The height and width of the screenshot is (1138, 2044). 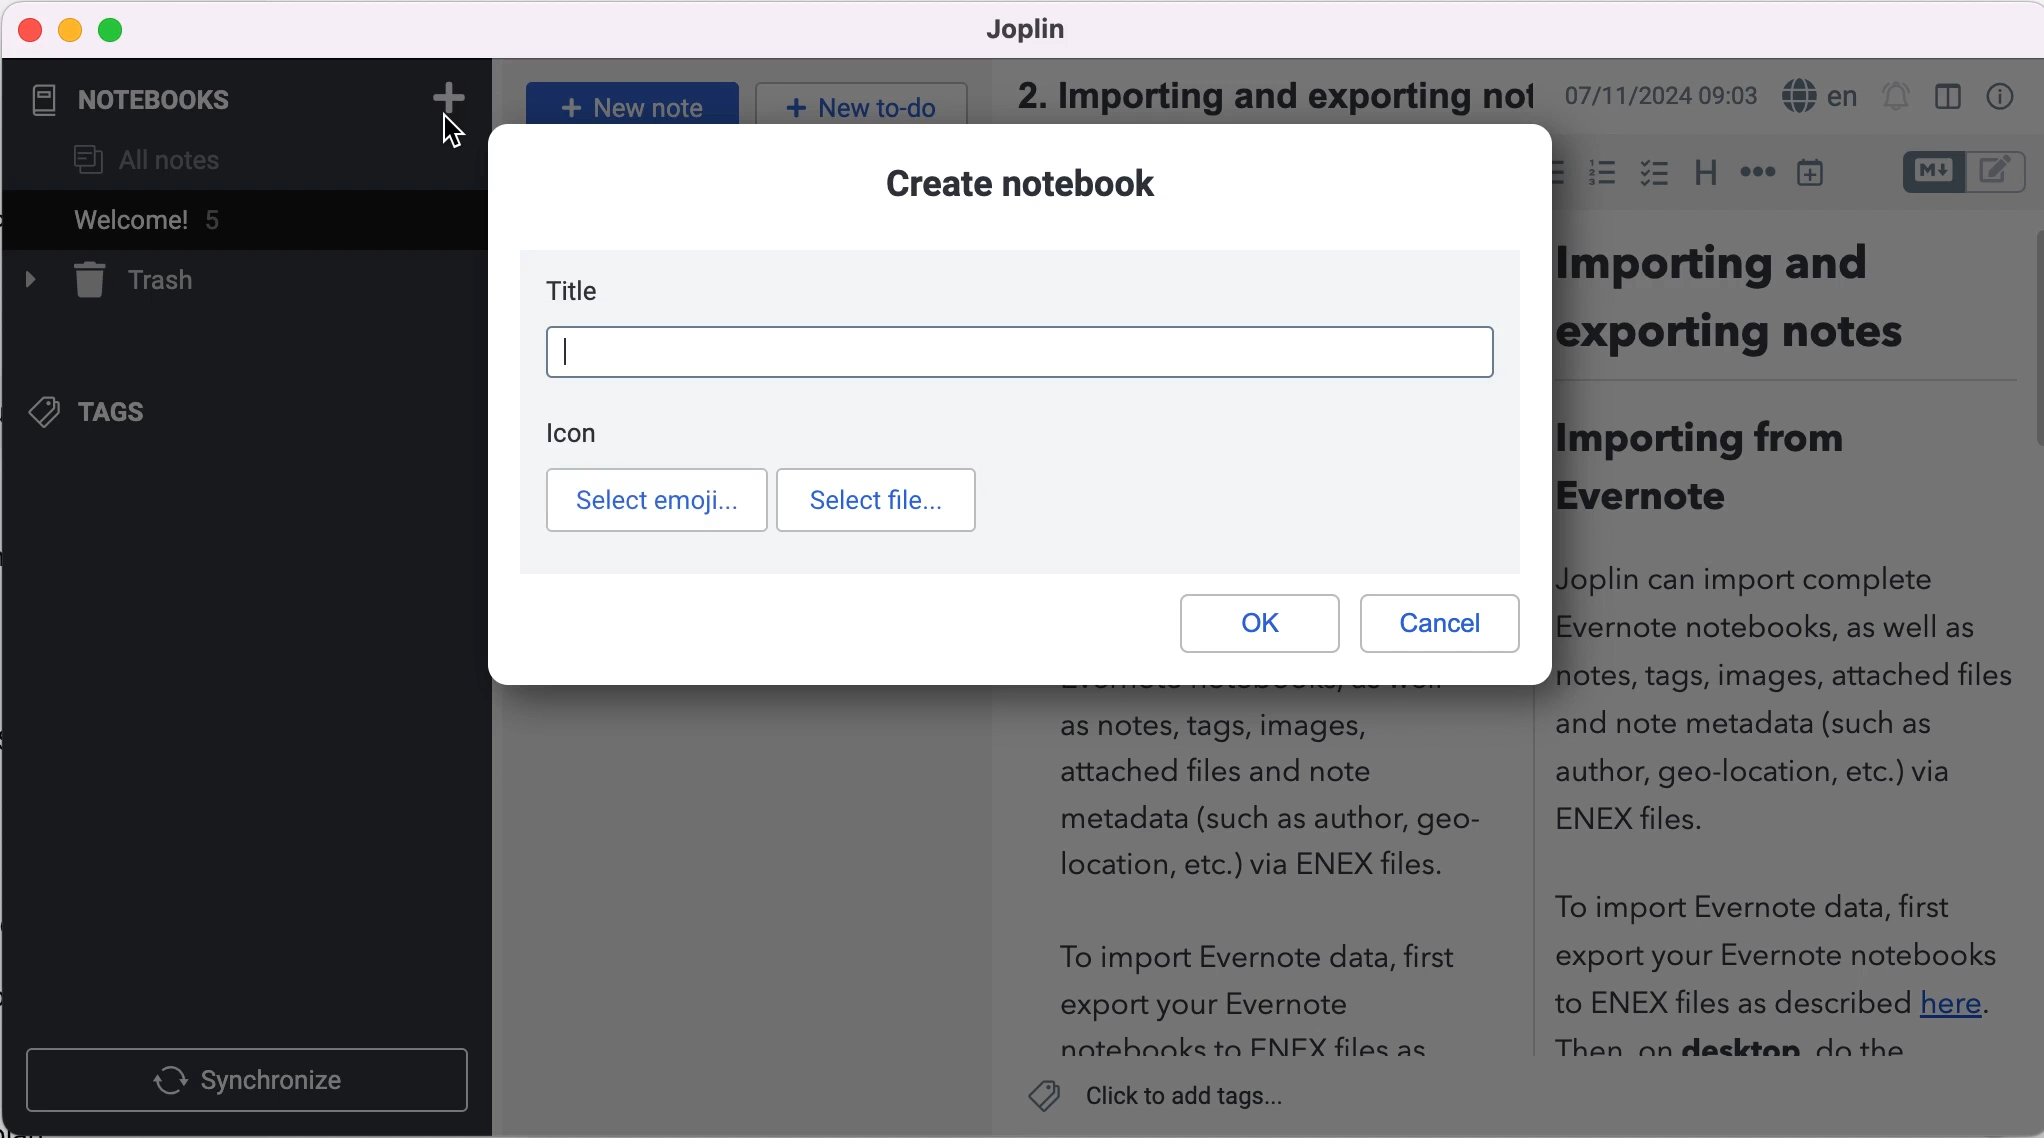 I want to click on title, so click(x=586, y=290).